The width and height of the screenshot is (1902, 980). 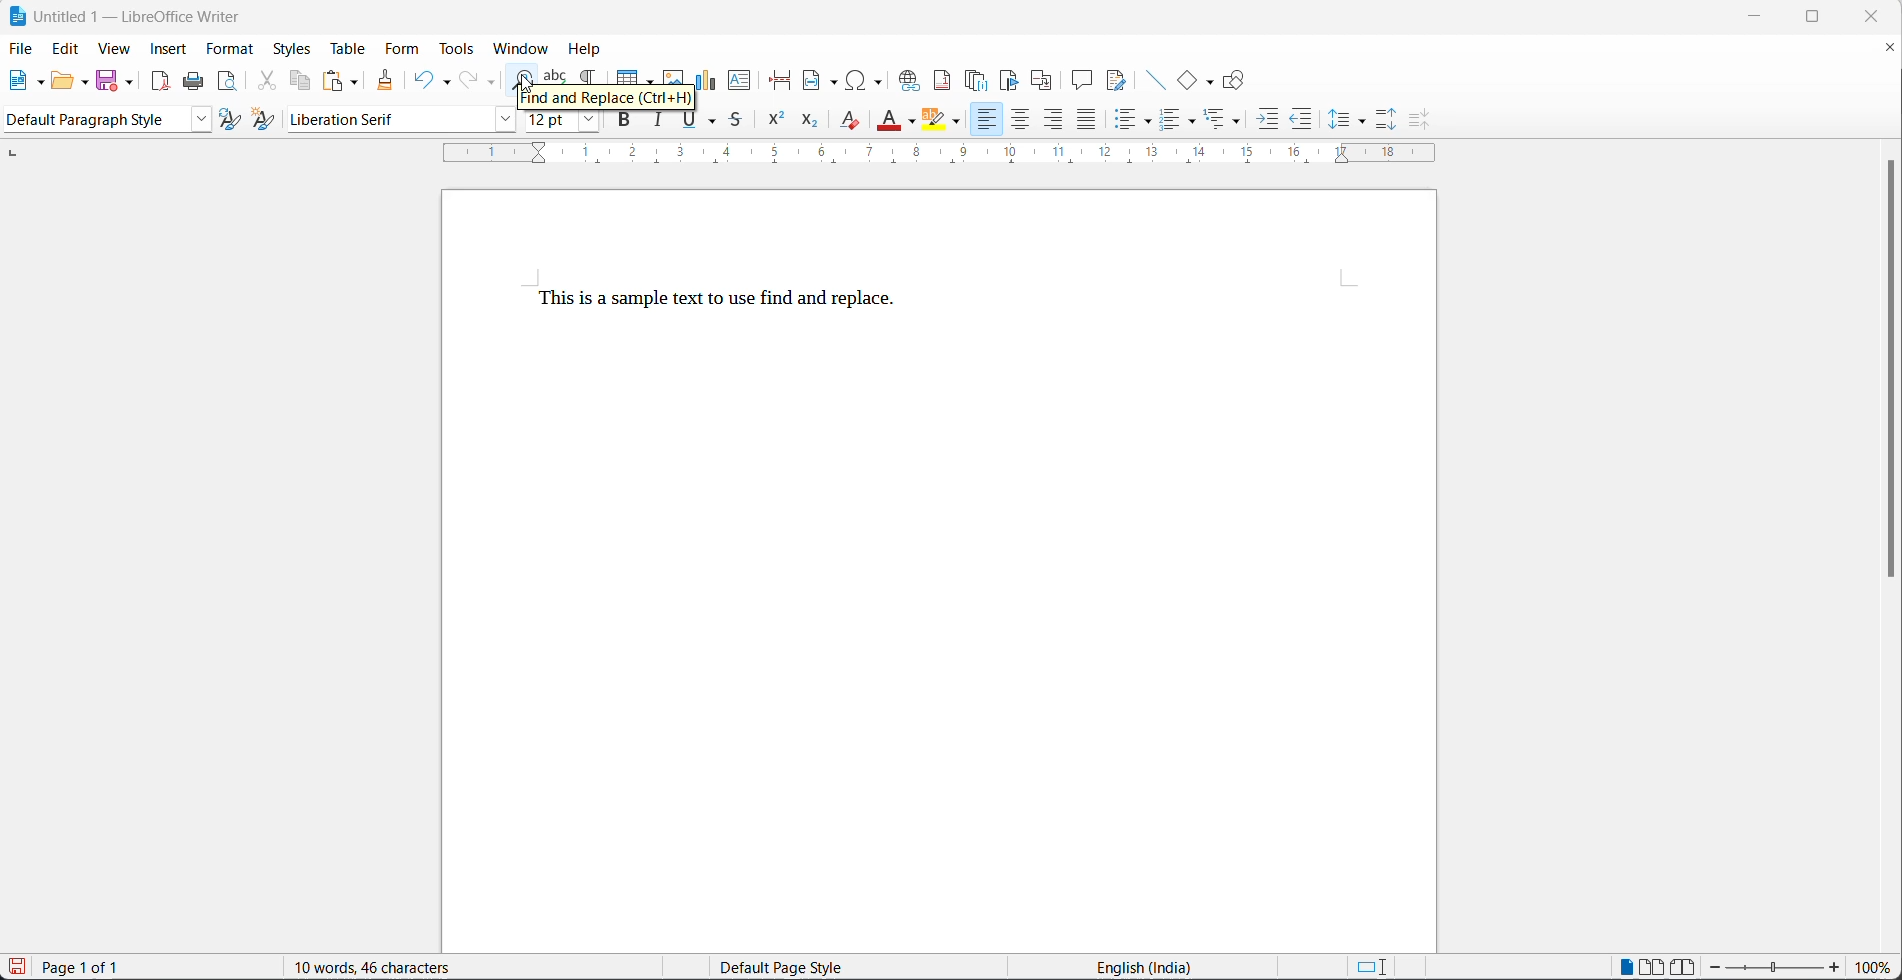 What do you see at coordinates (334, 80) in the screenshot?
I see `paste` at bounding box center [334, 80].